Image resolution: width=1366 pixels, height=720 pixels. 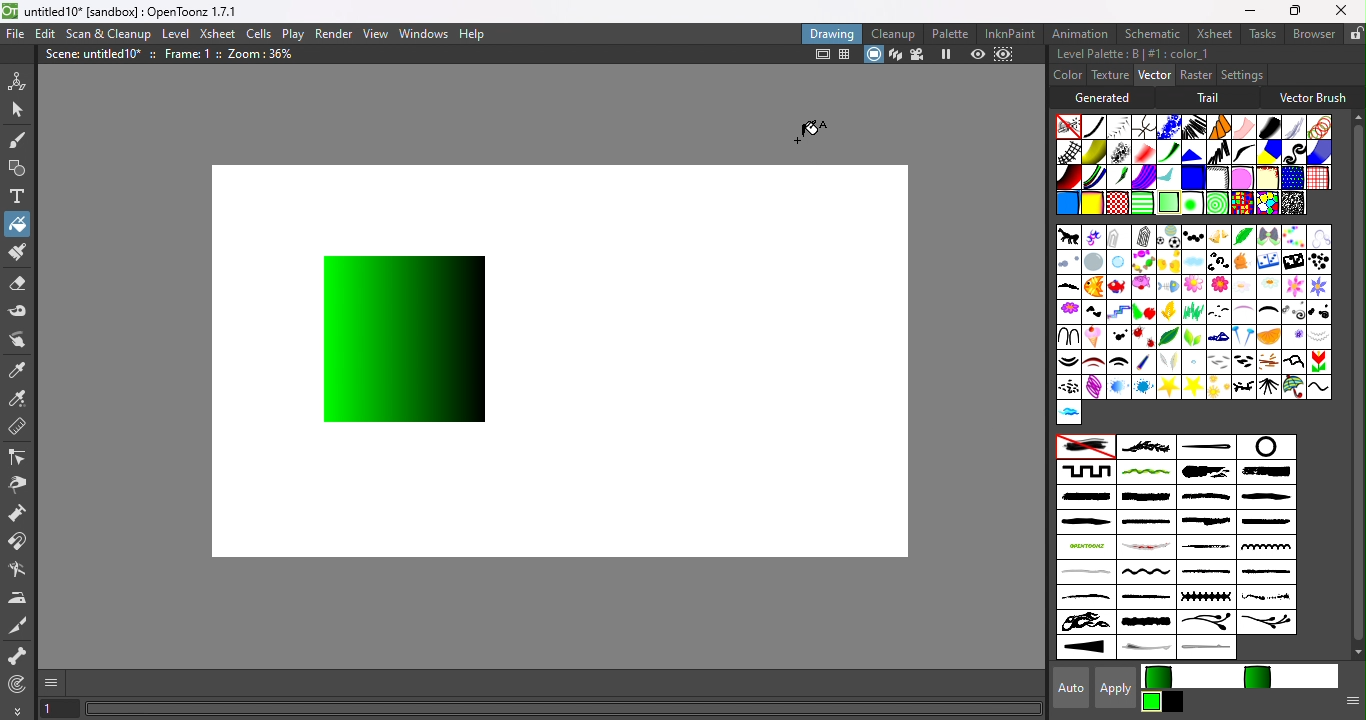 I want to click on Chessboard, so click(x=1118, y=203).